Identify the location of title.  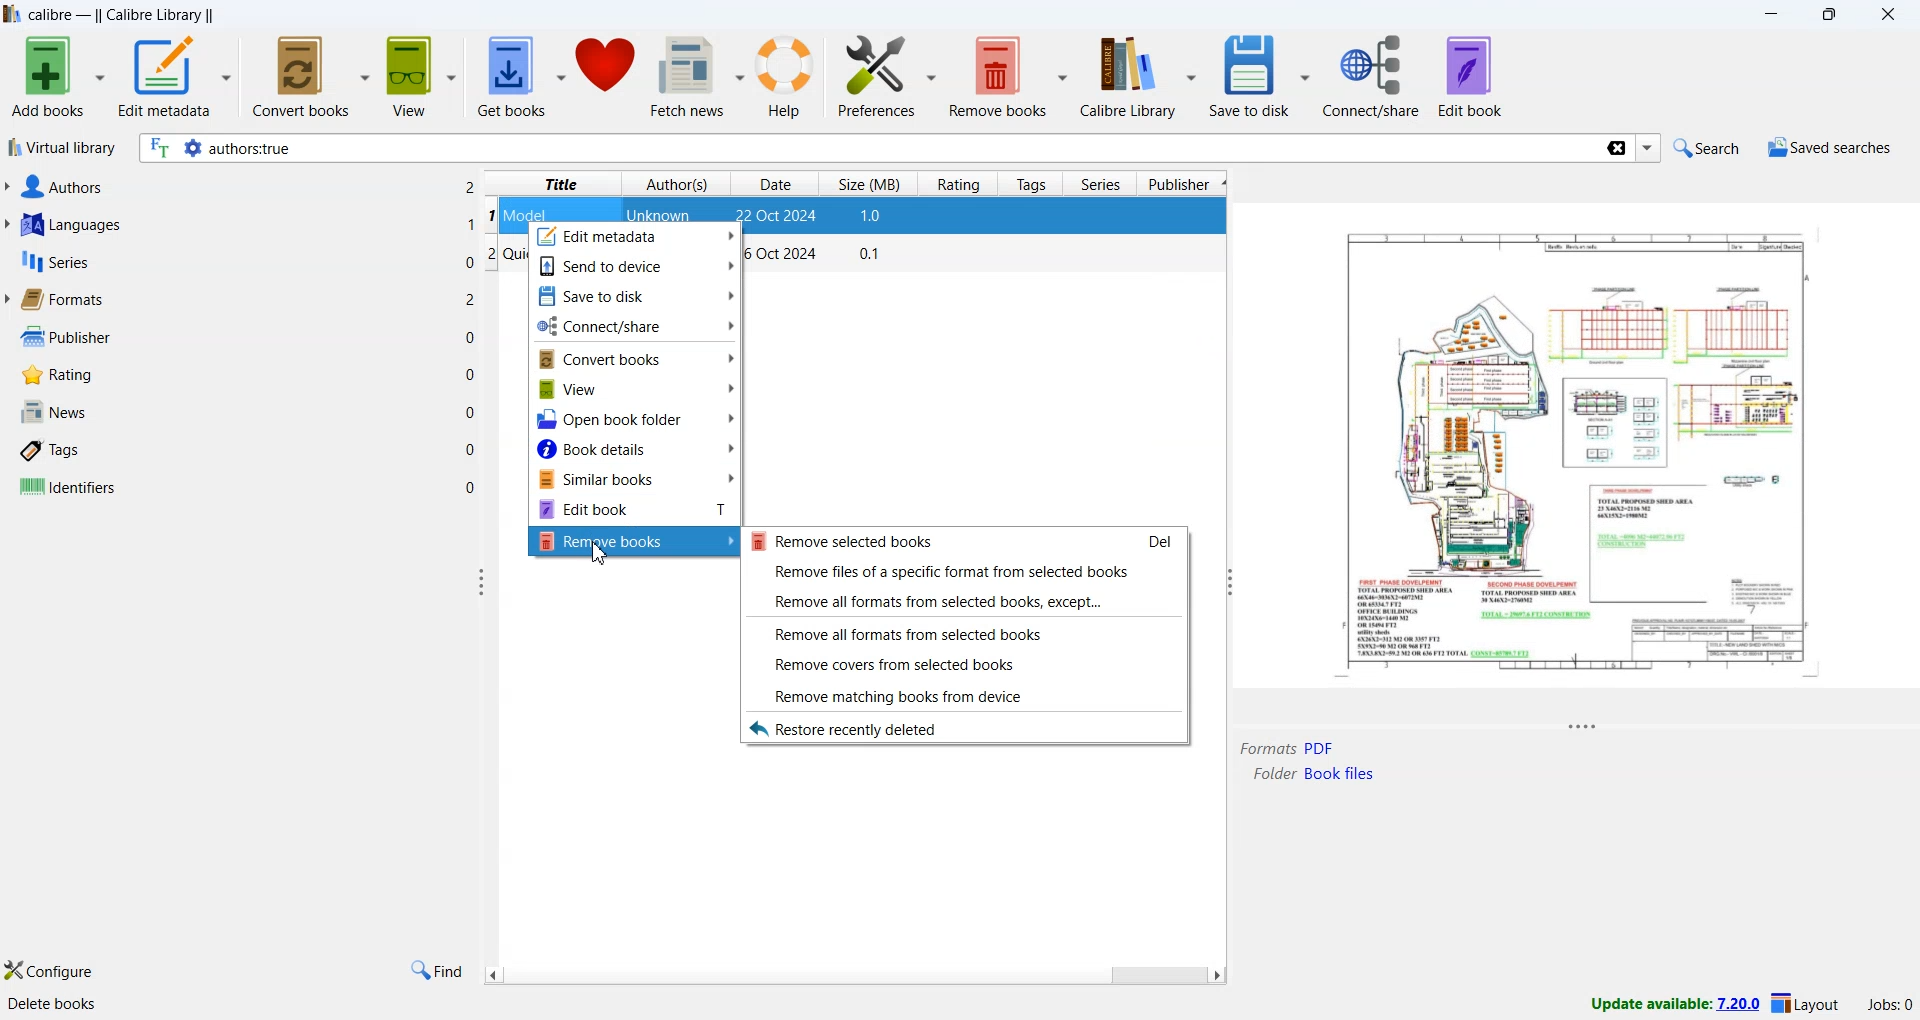
(561, 184).